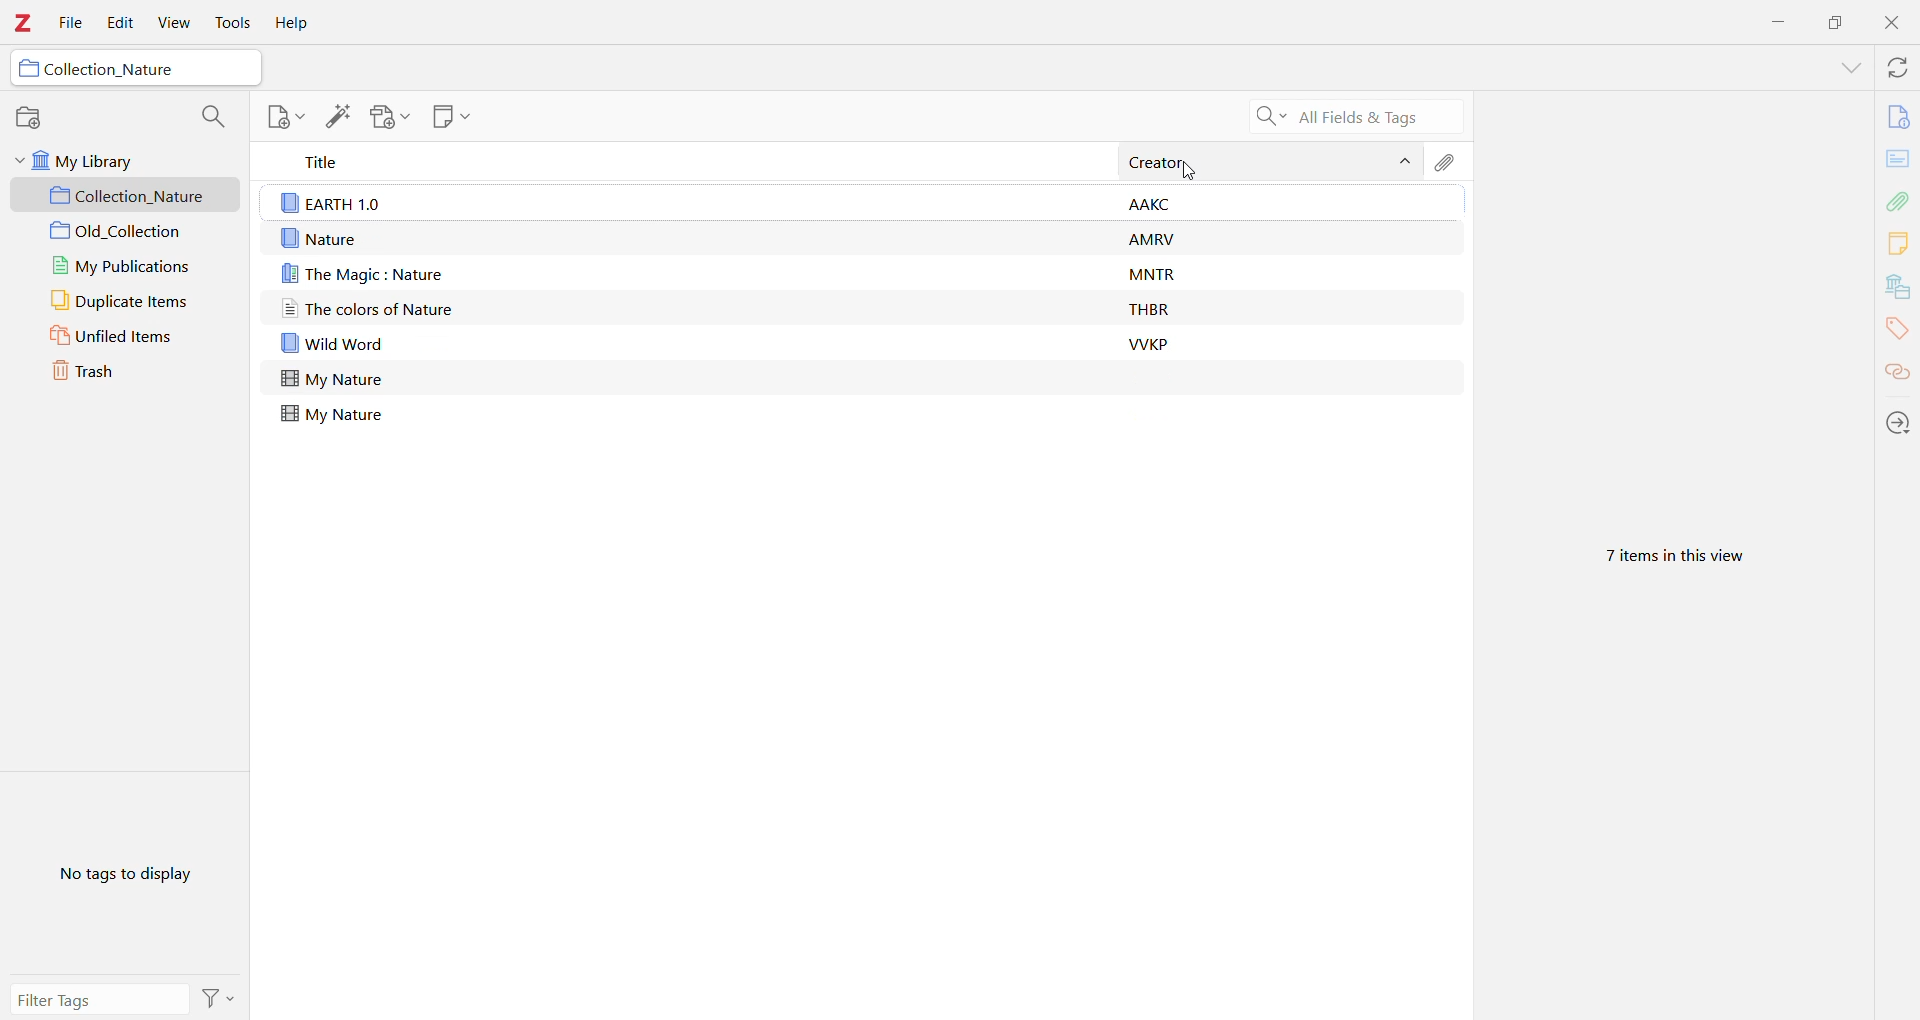  I want to click on Edit, so click(120, 22).